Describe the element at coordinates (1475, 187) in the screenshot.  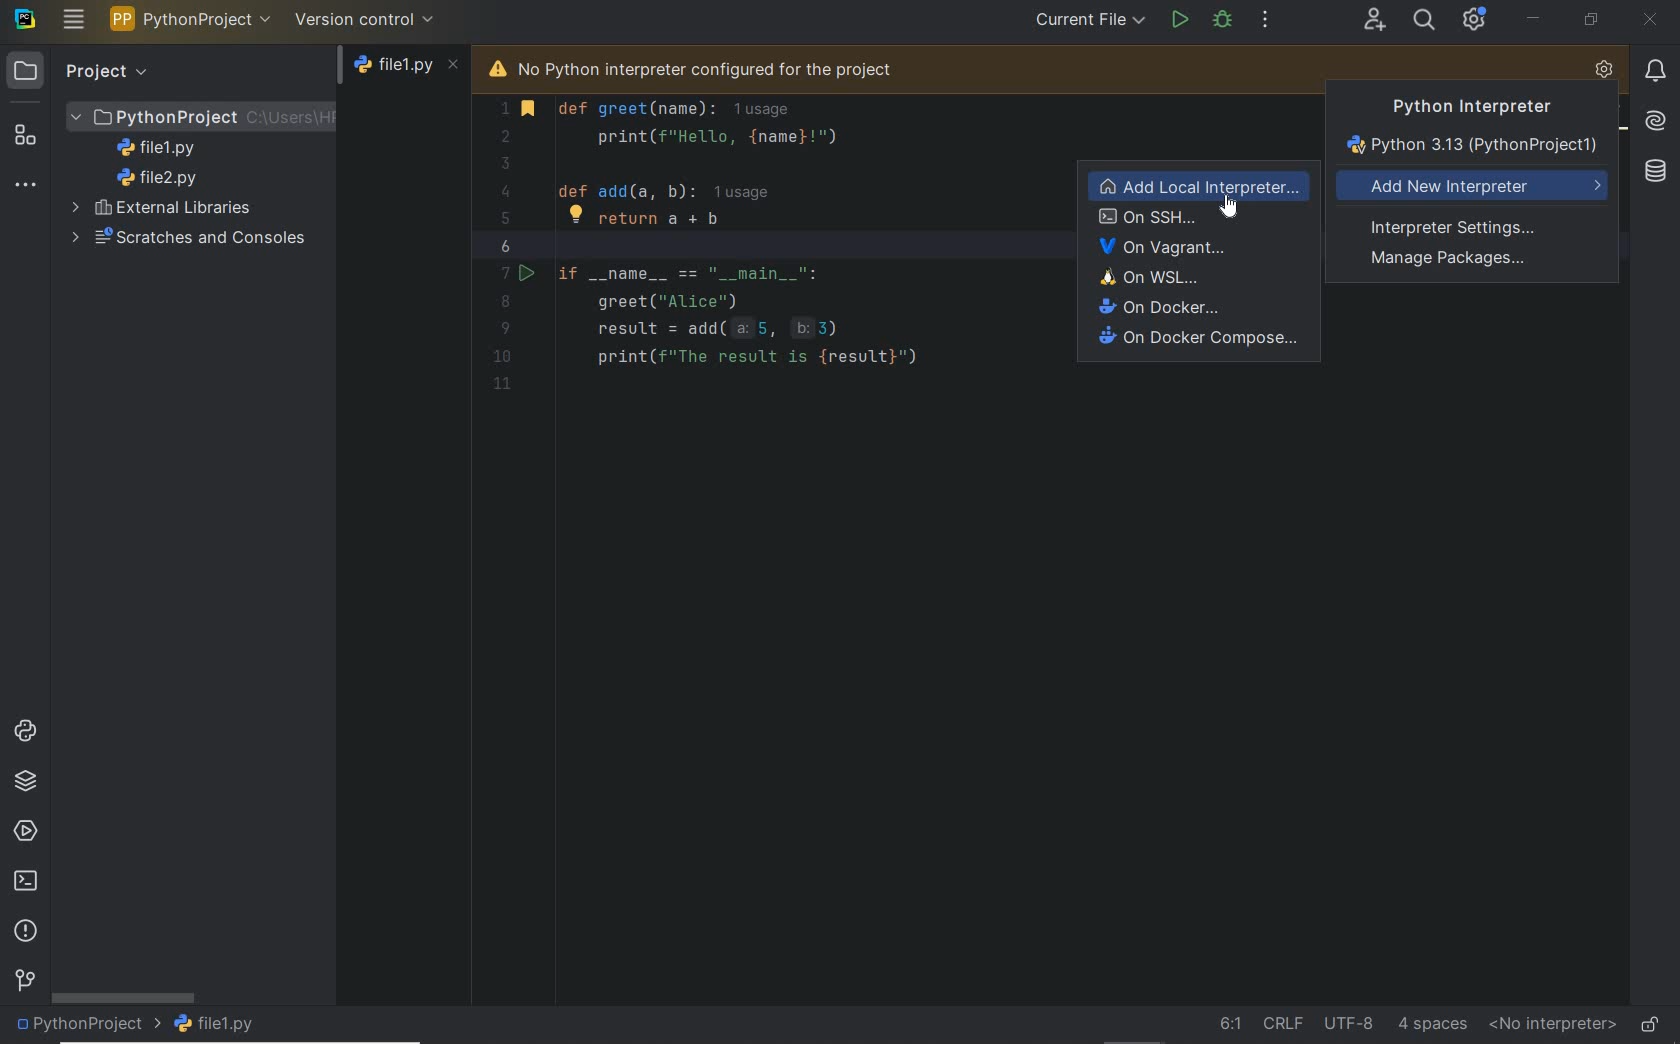
I see `Add New Interpreter` at that location.